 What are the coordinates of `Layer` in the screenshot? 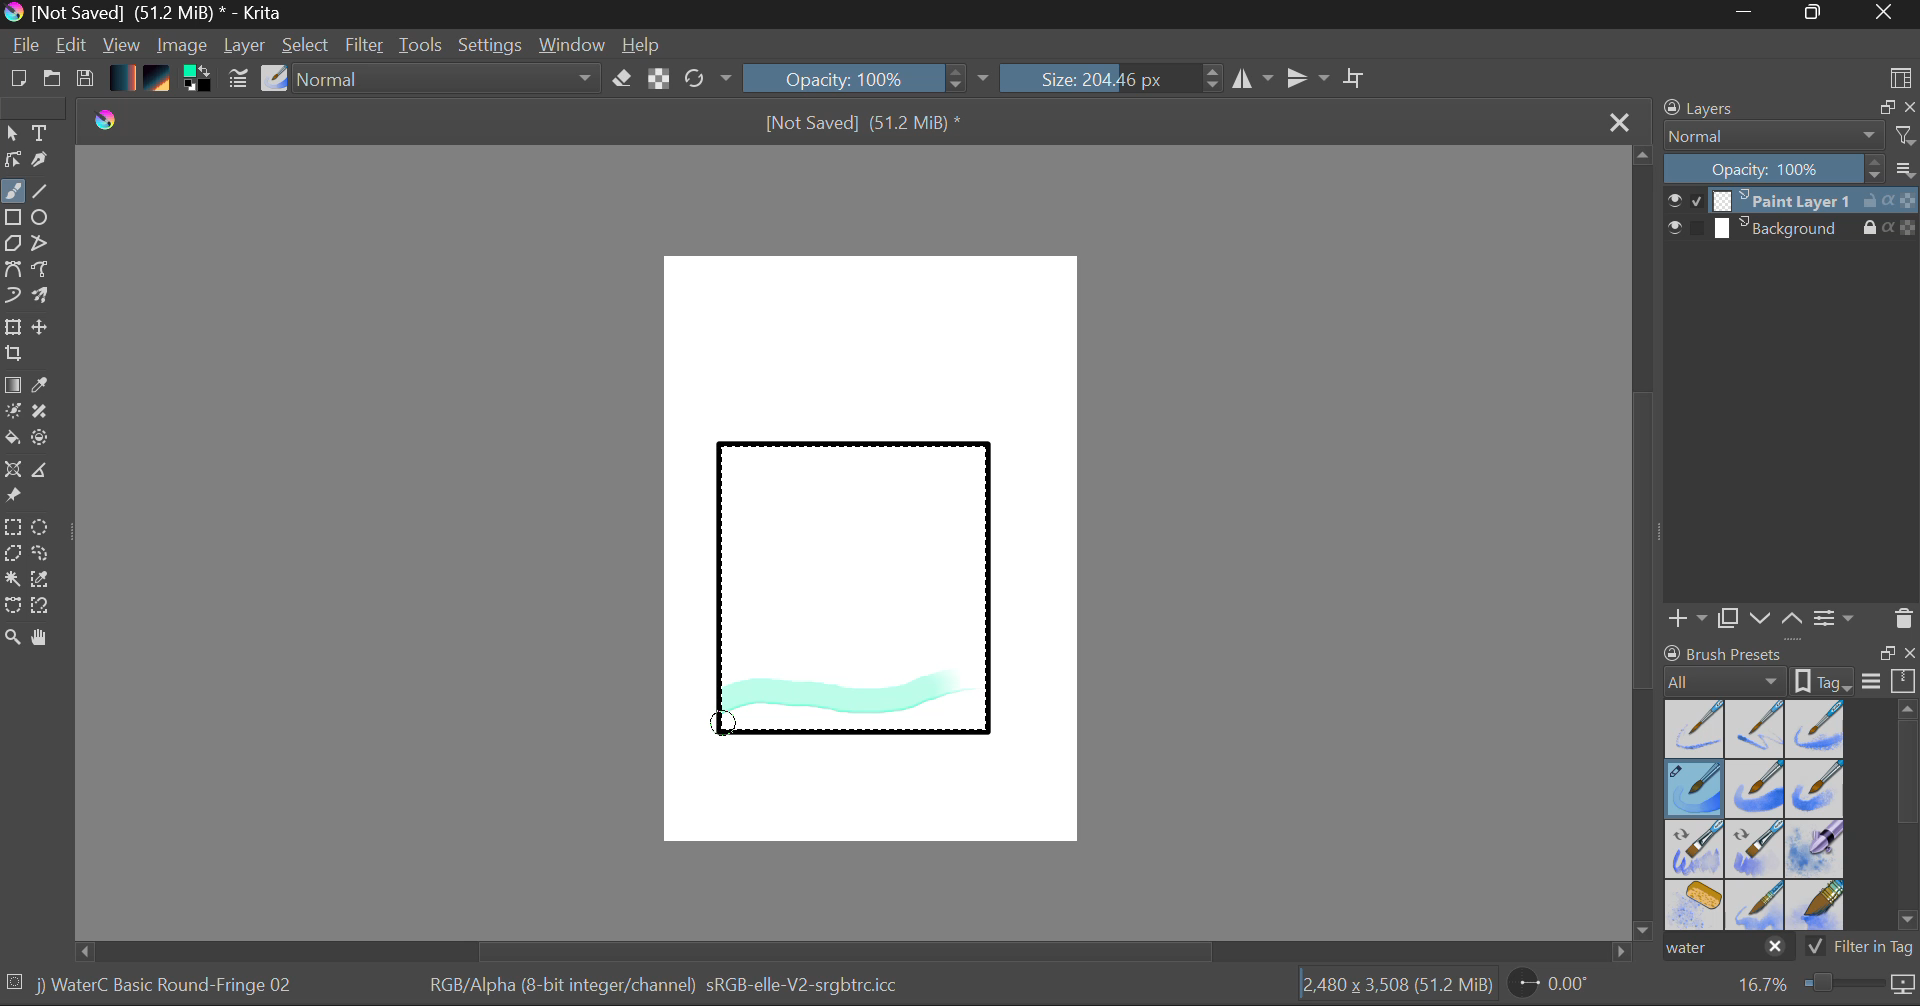 It's located at (247, 45).